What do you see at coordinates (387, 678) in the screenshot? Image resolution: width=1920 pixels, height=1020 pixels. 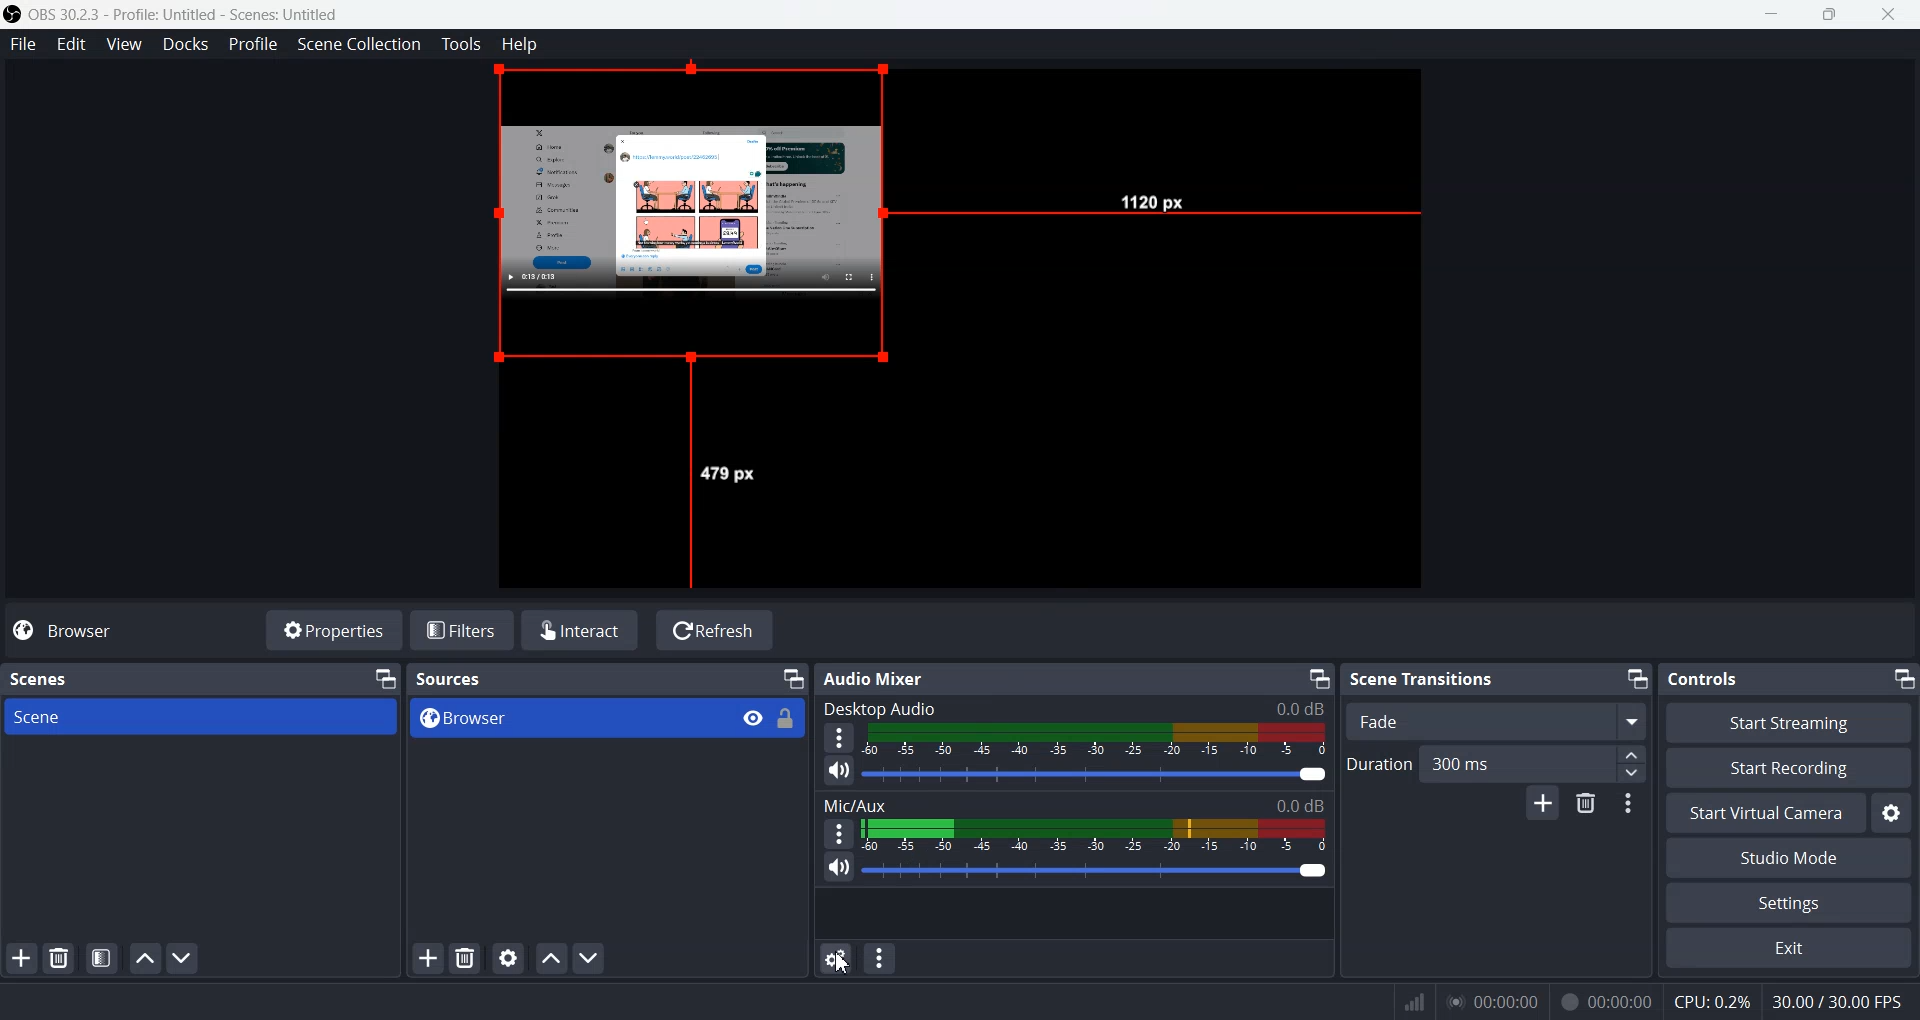 I see `Minimize` at bounding box center [387, 678].